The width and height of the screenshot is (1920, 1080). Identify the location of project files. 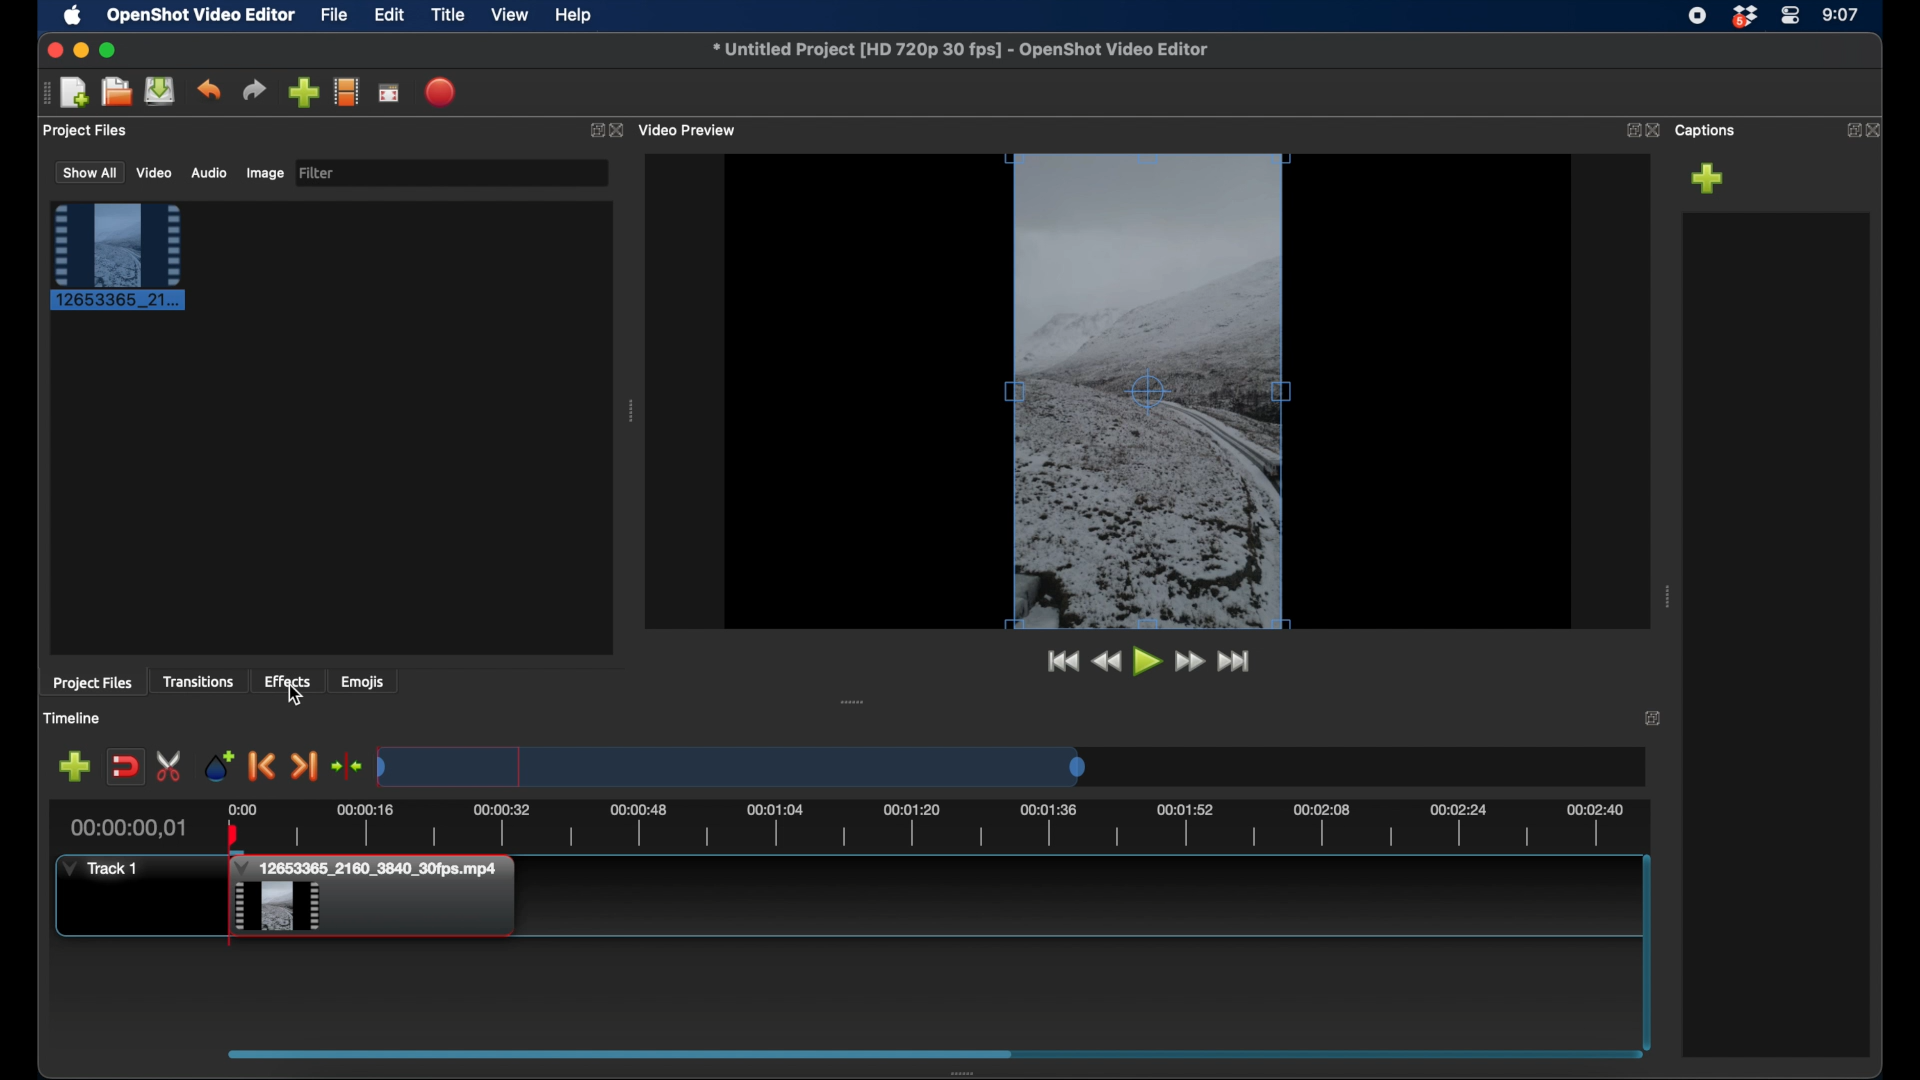
(87, 131).